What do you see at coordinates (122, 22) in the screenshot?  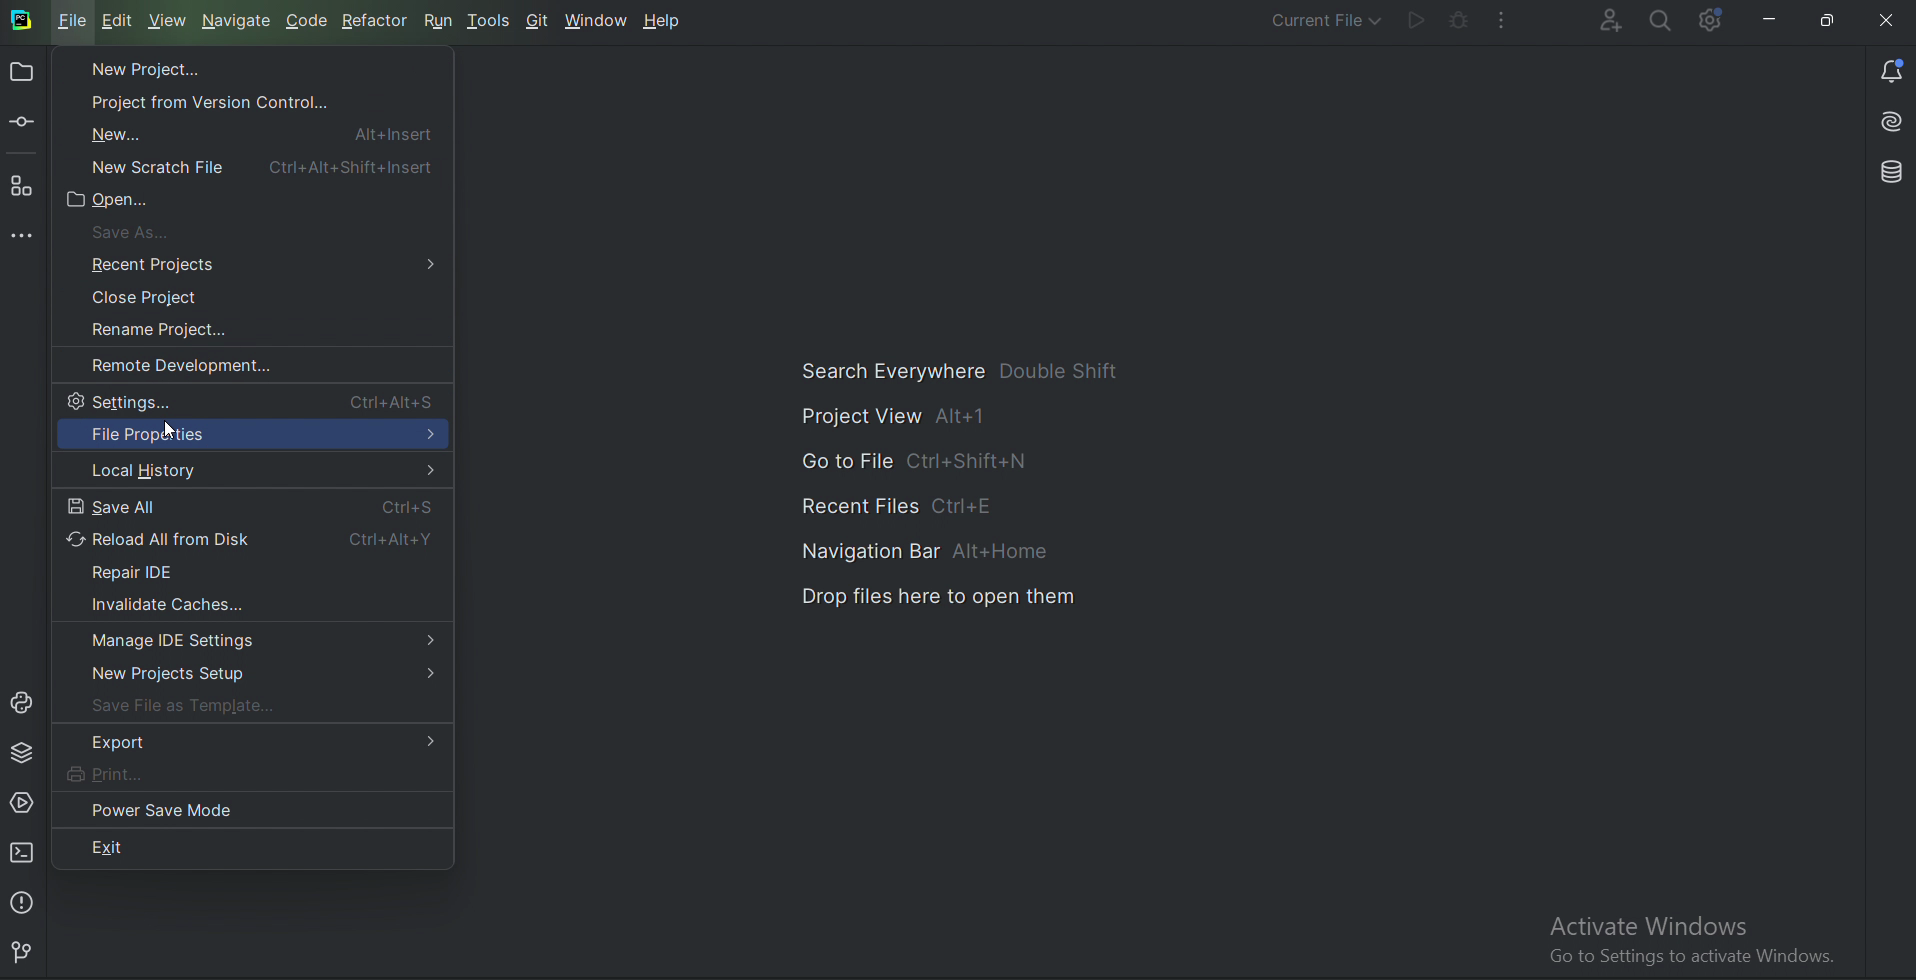 I see `Edit` at bounding box center [122, 22].